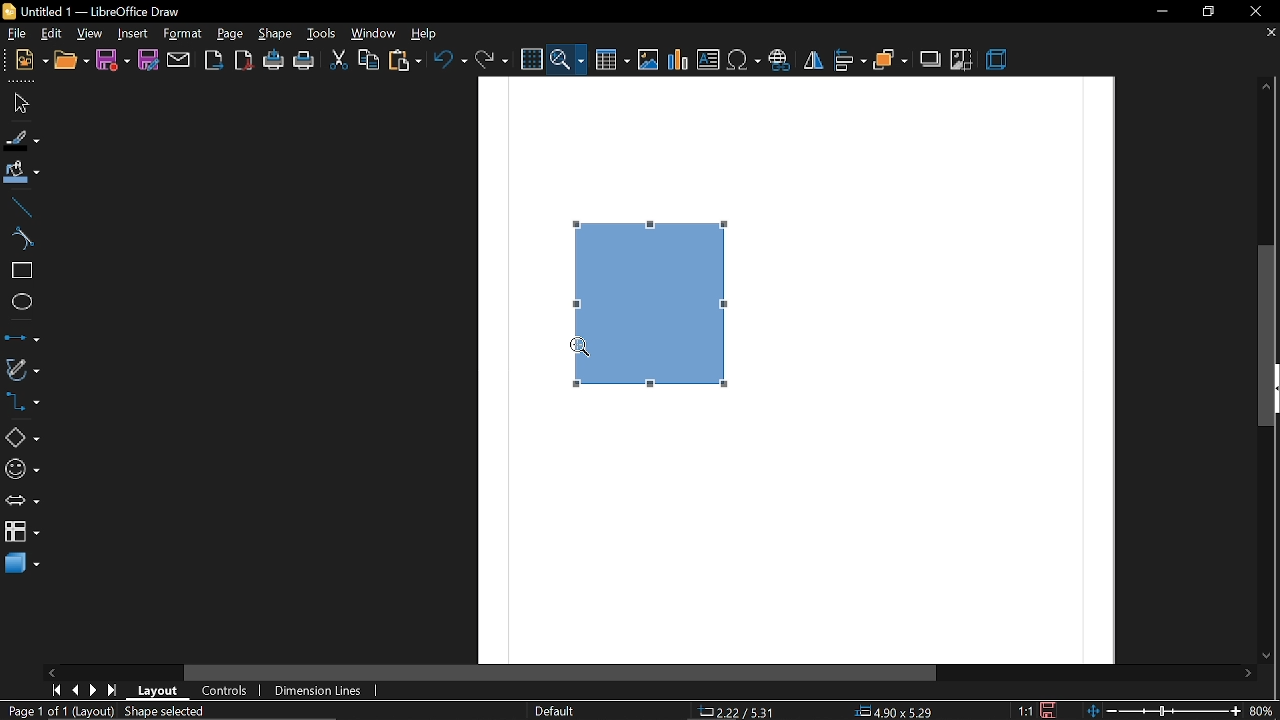 This screenshot has height=720, width=1280. I want to click on attach, so click(179, 59).